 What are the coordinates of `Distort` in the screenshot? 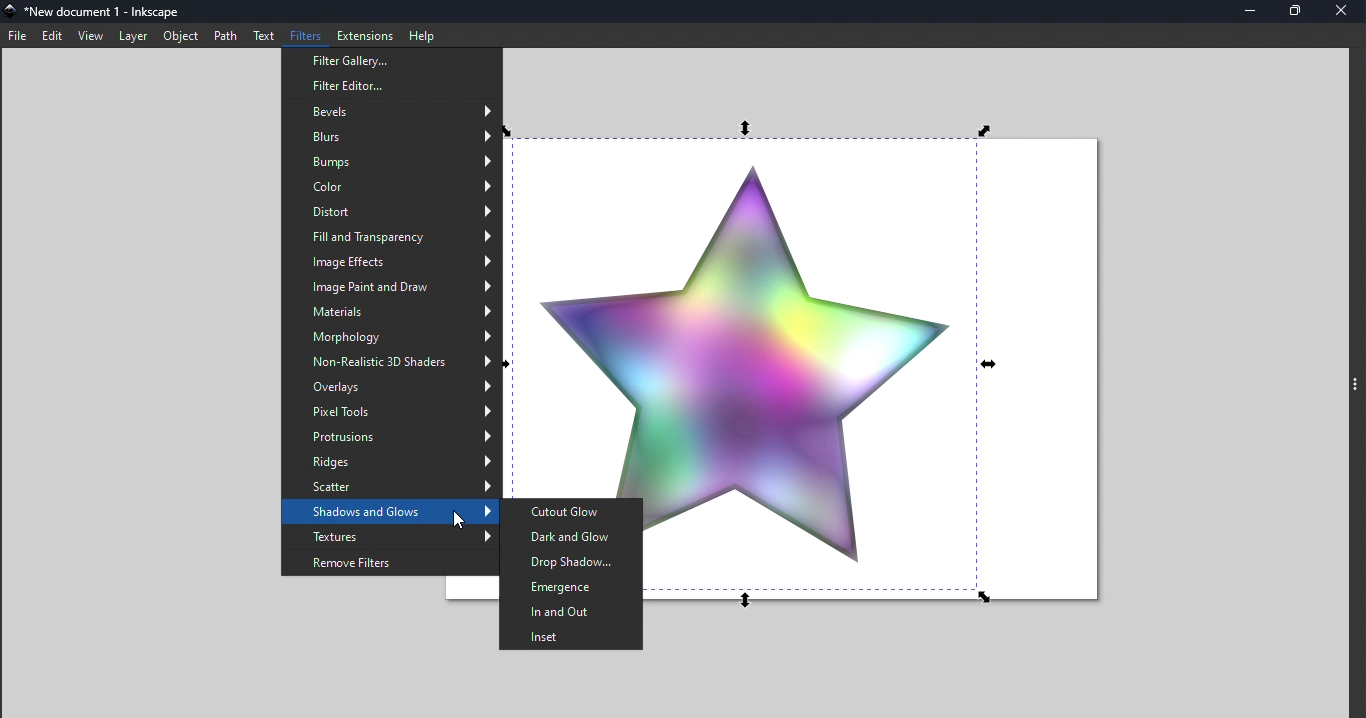 It's located at (392, 211).